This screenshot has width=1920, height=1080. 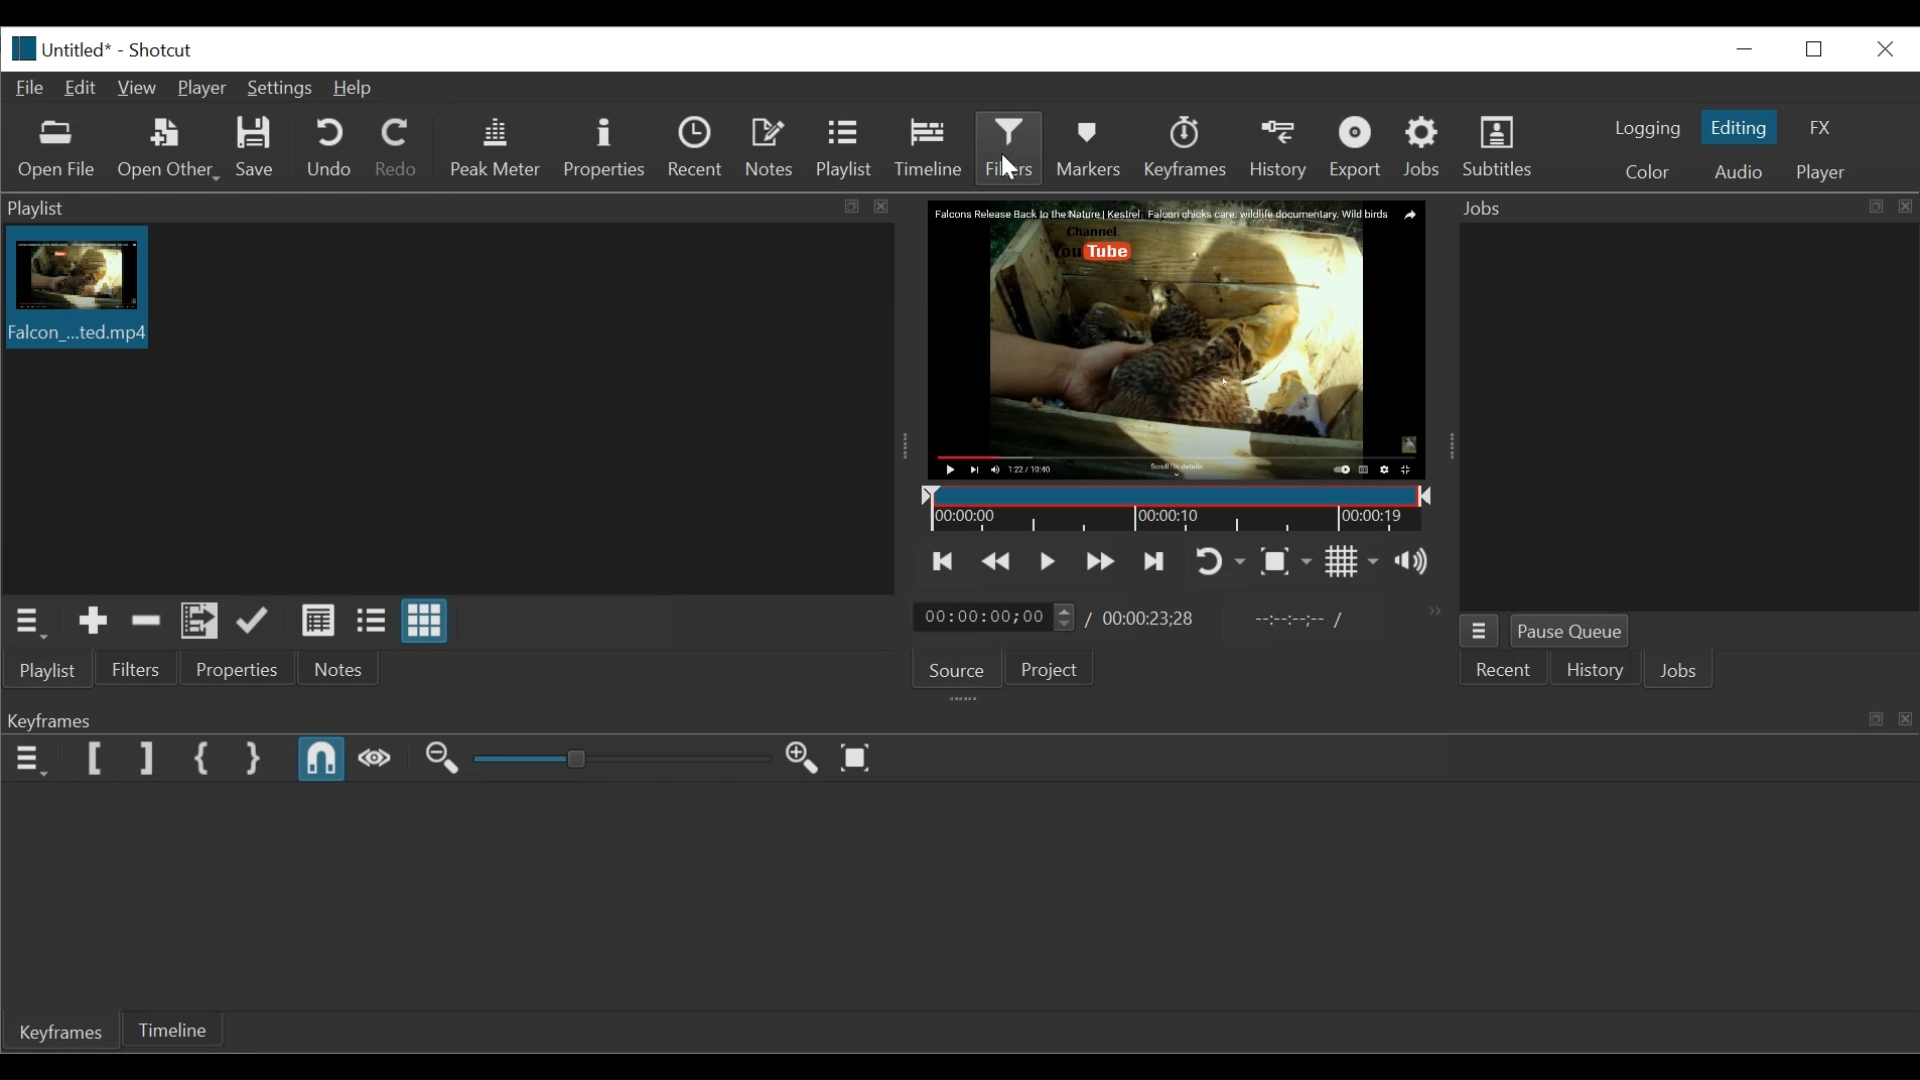 What do you see at coordinates (994, 560) in the screenshot?
I see `Play backward quickly` at bounding box center [994, 560].